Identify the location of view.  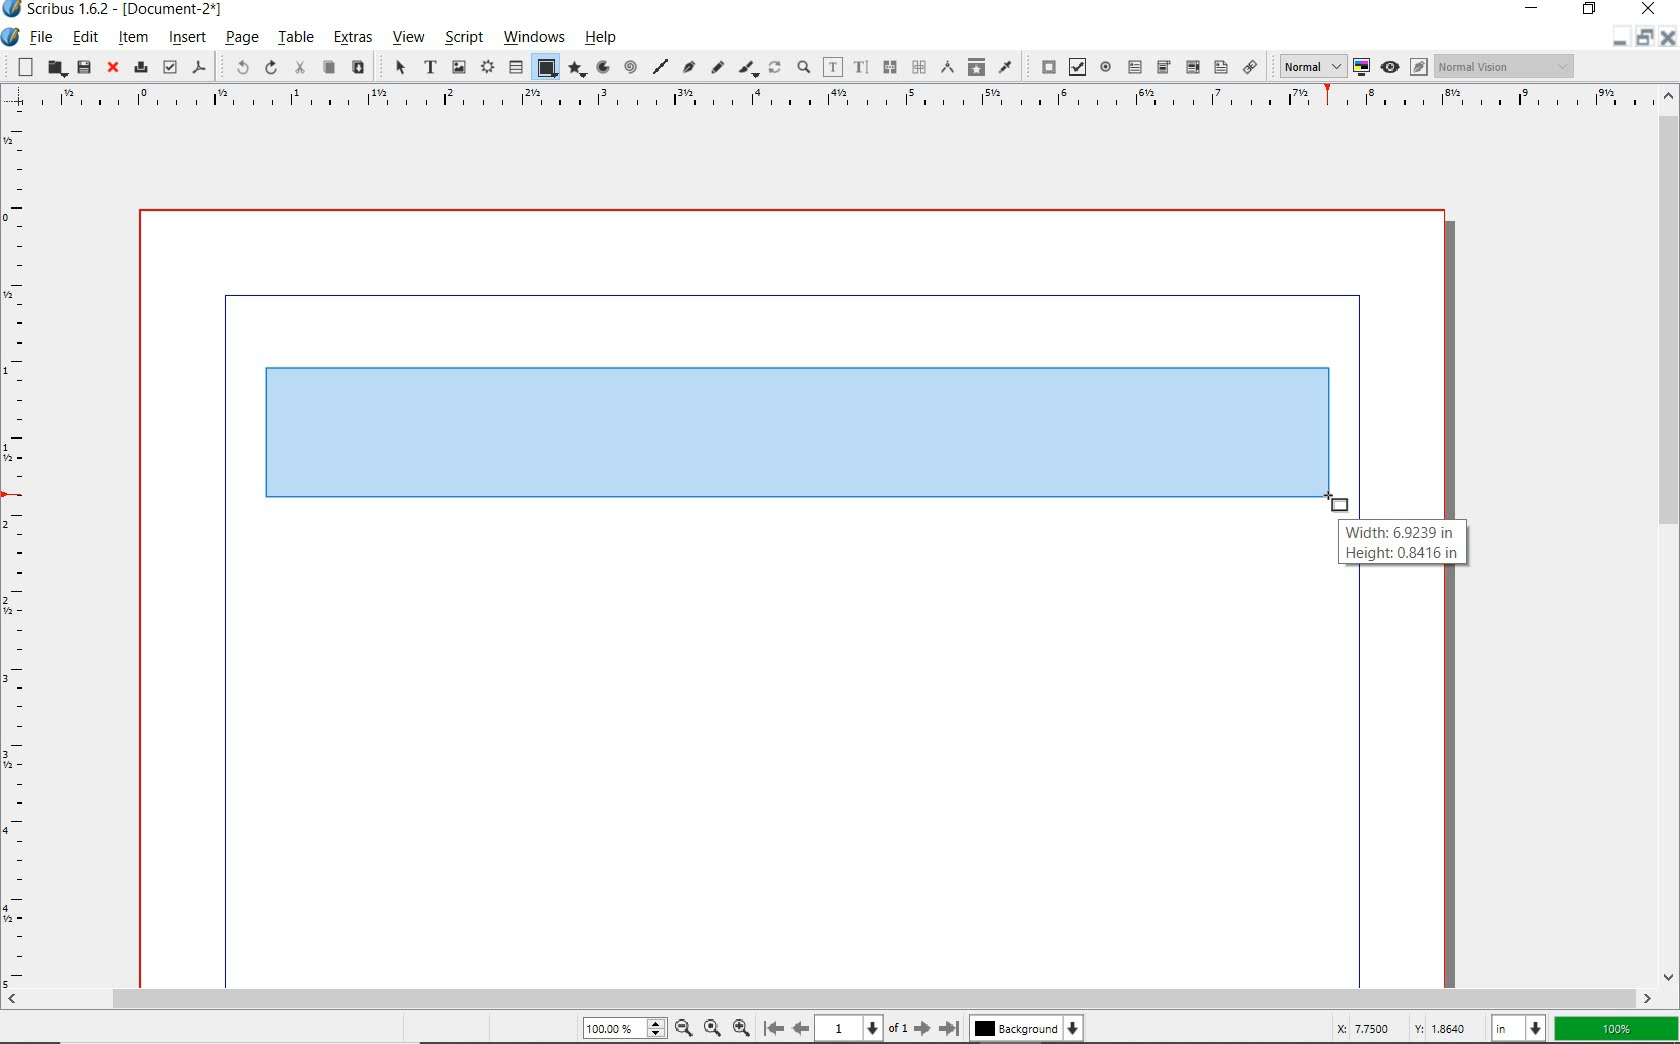
(410, 38).